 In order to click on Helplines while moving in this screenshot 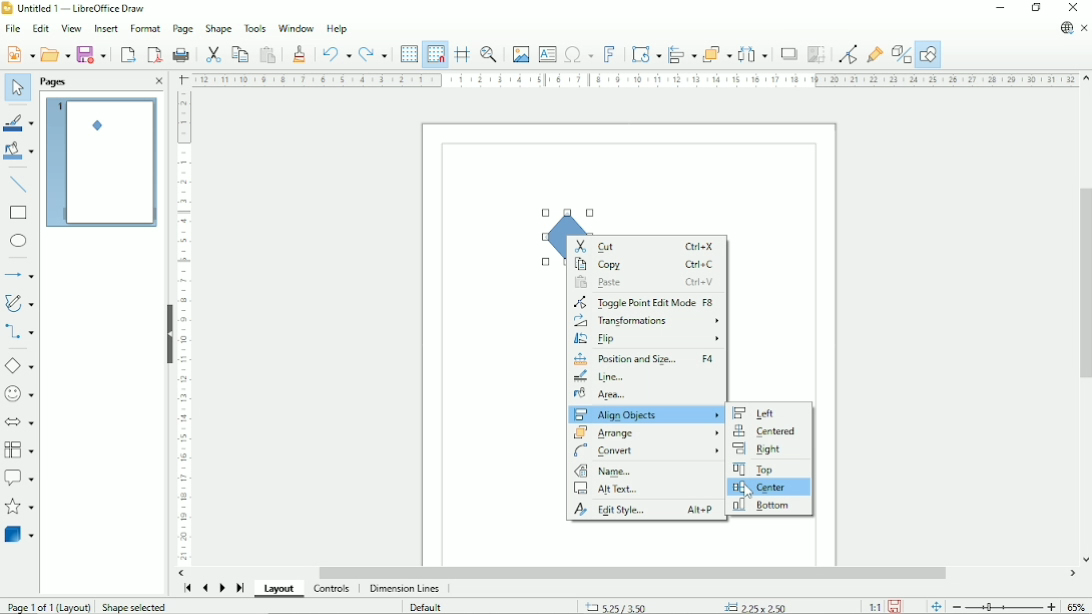, I will do `click(462, 54)`.